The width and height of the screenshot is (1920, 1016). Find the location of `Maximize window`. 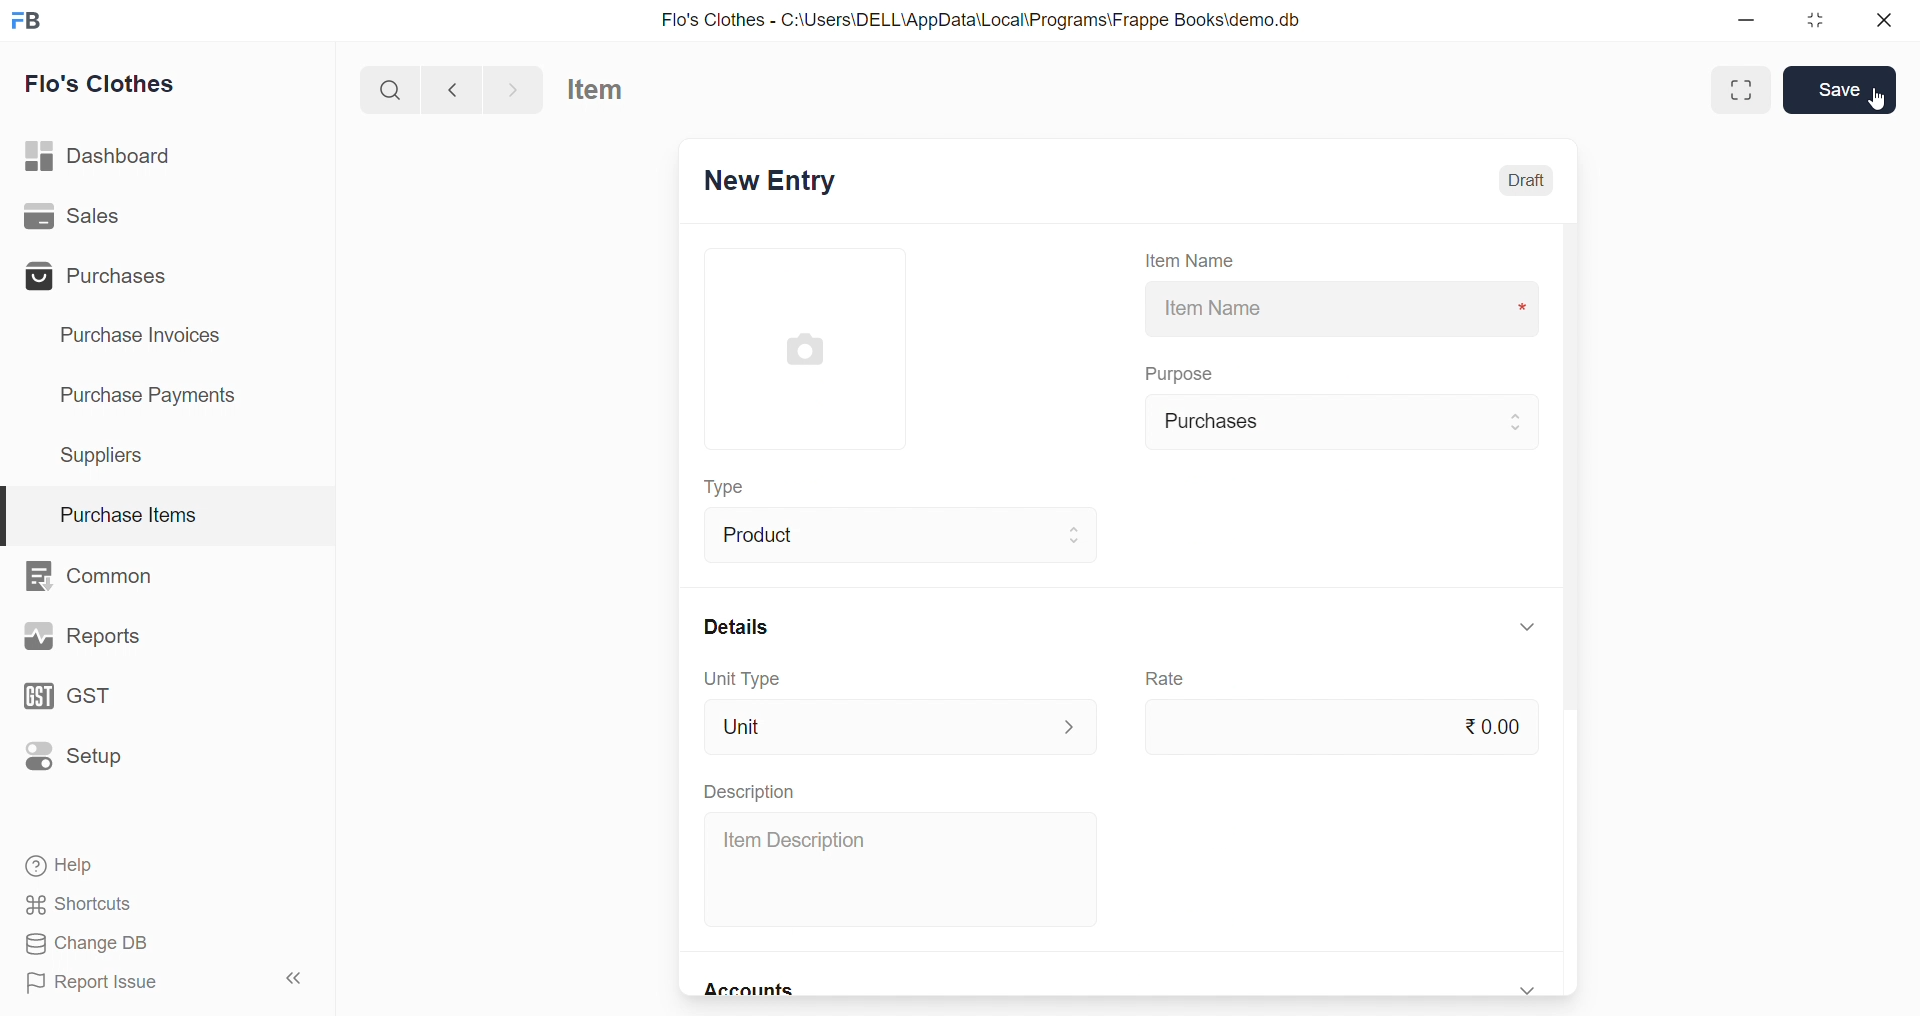

Maximize window is located at coordinates (1744, 90).